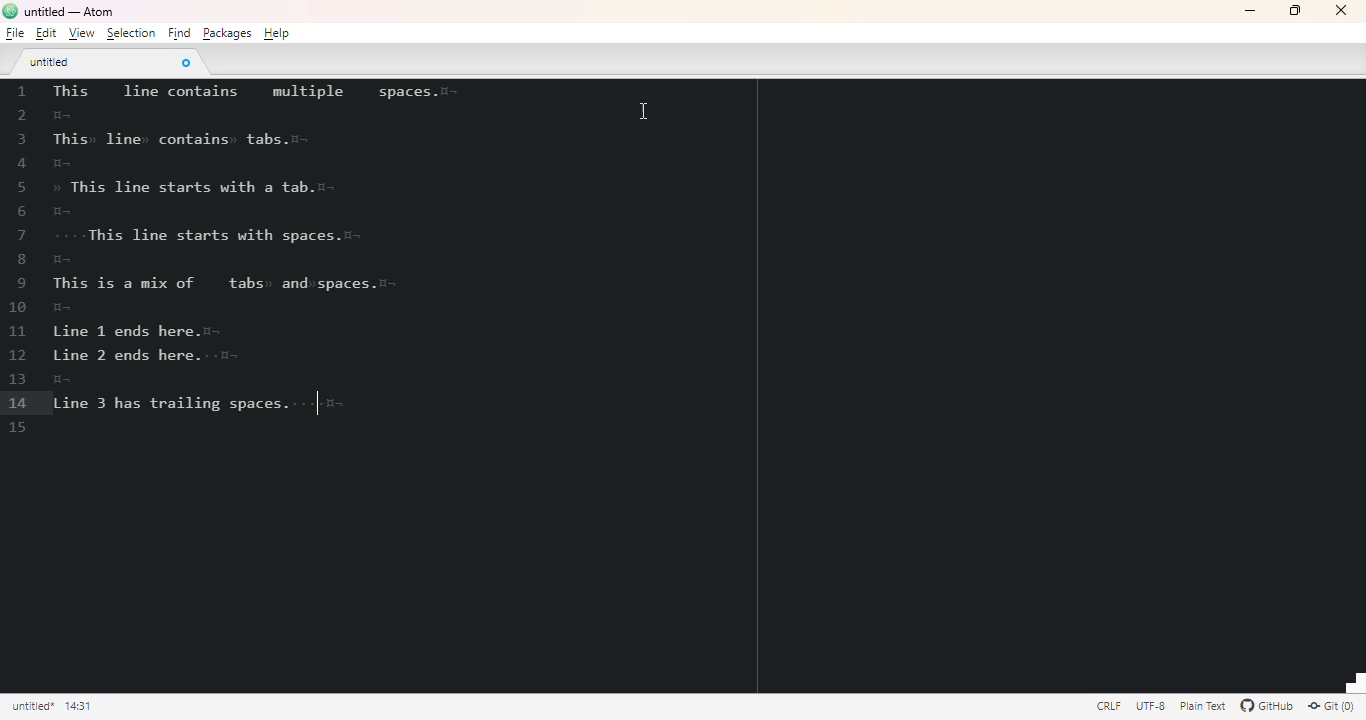 This screenshot has height=720, width=1366. I want to click on untitled tab, so click(51, 61).